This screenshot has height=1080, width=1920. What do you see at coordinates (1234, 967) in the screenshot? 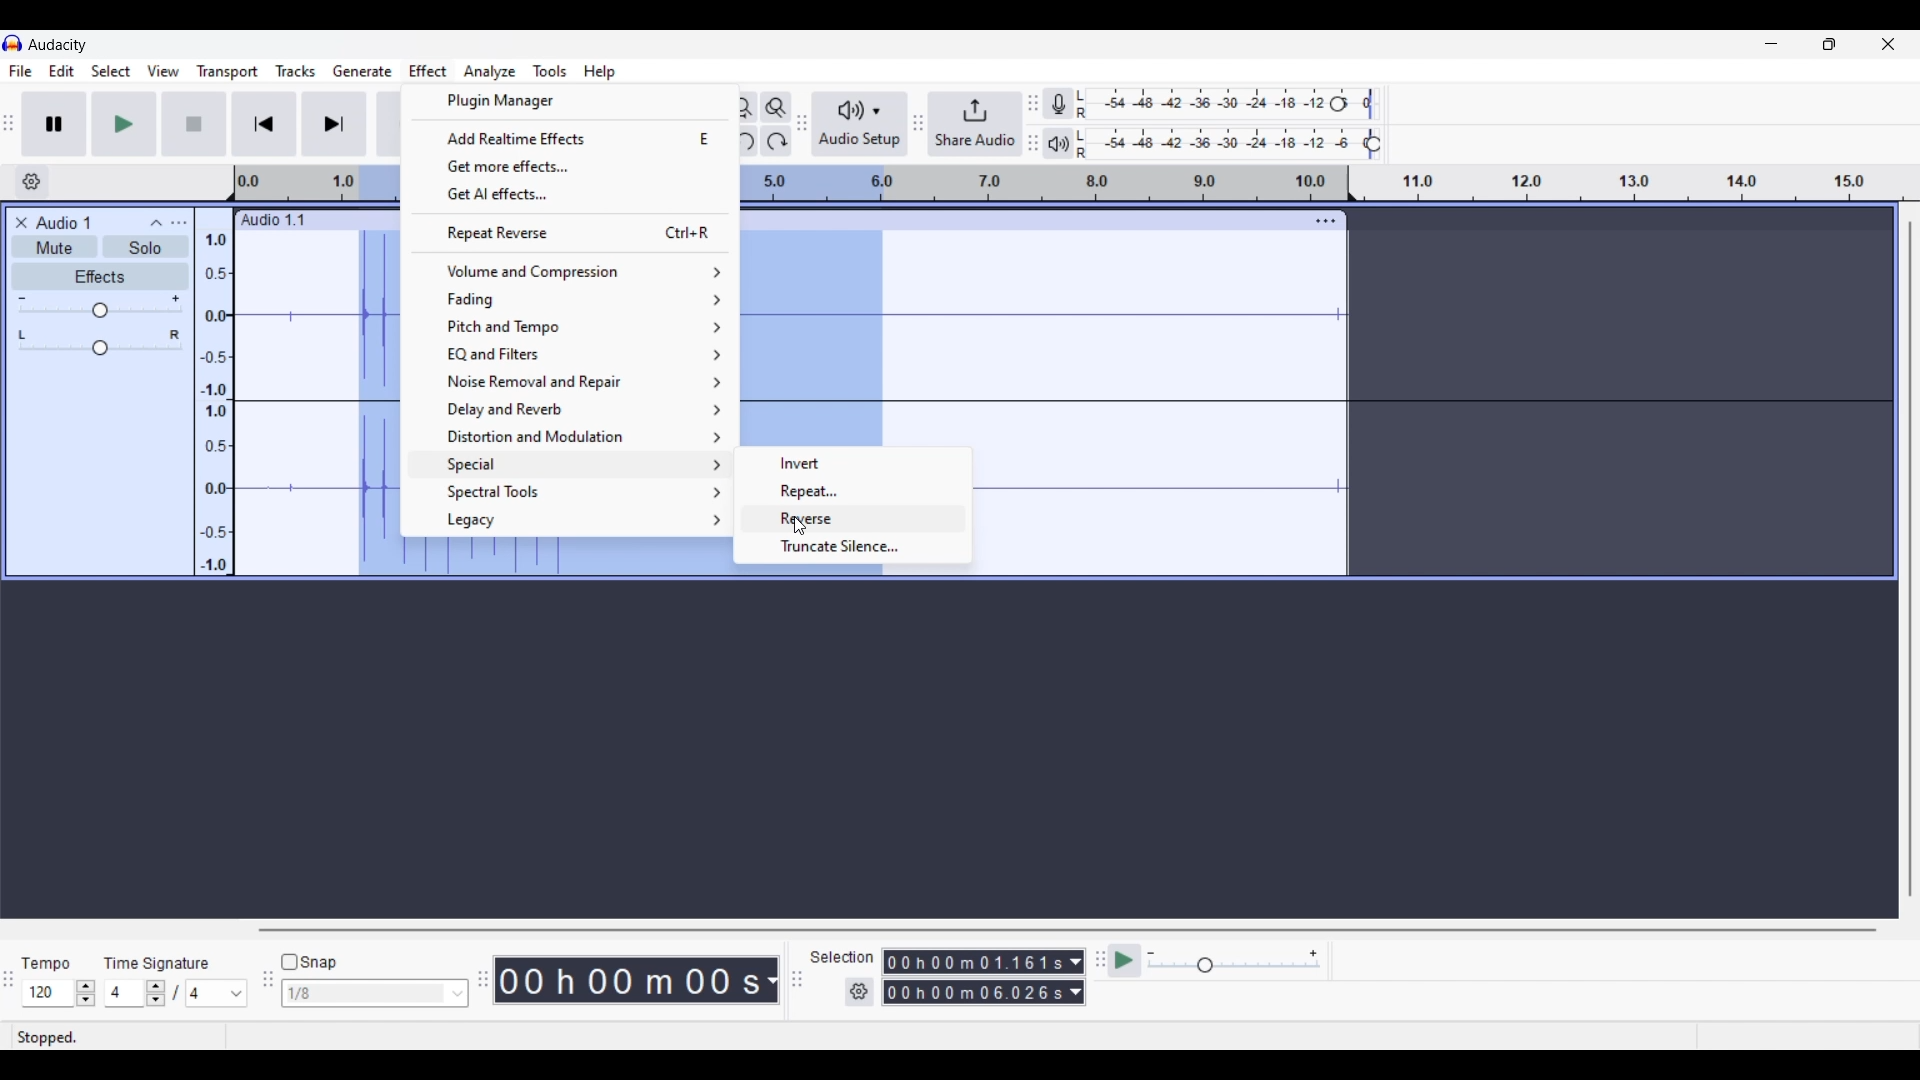
I see `Slider to change playback speed` at bounding box center [1234, 967].